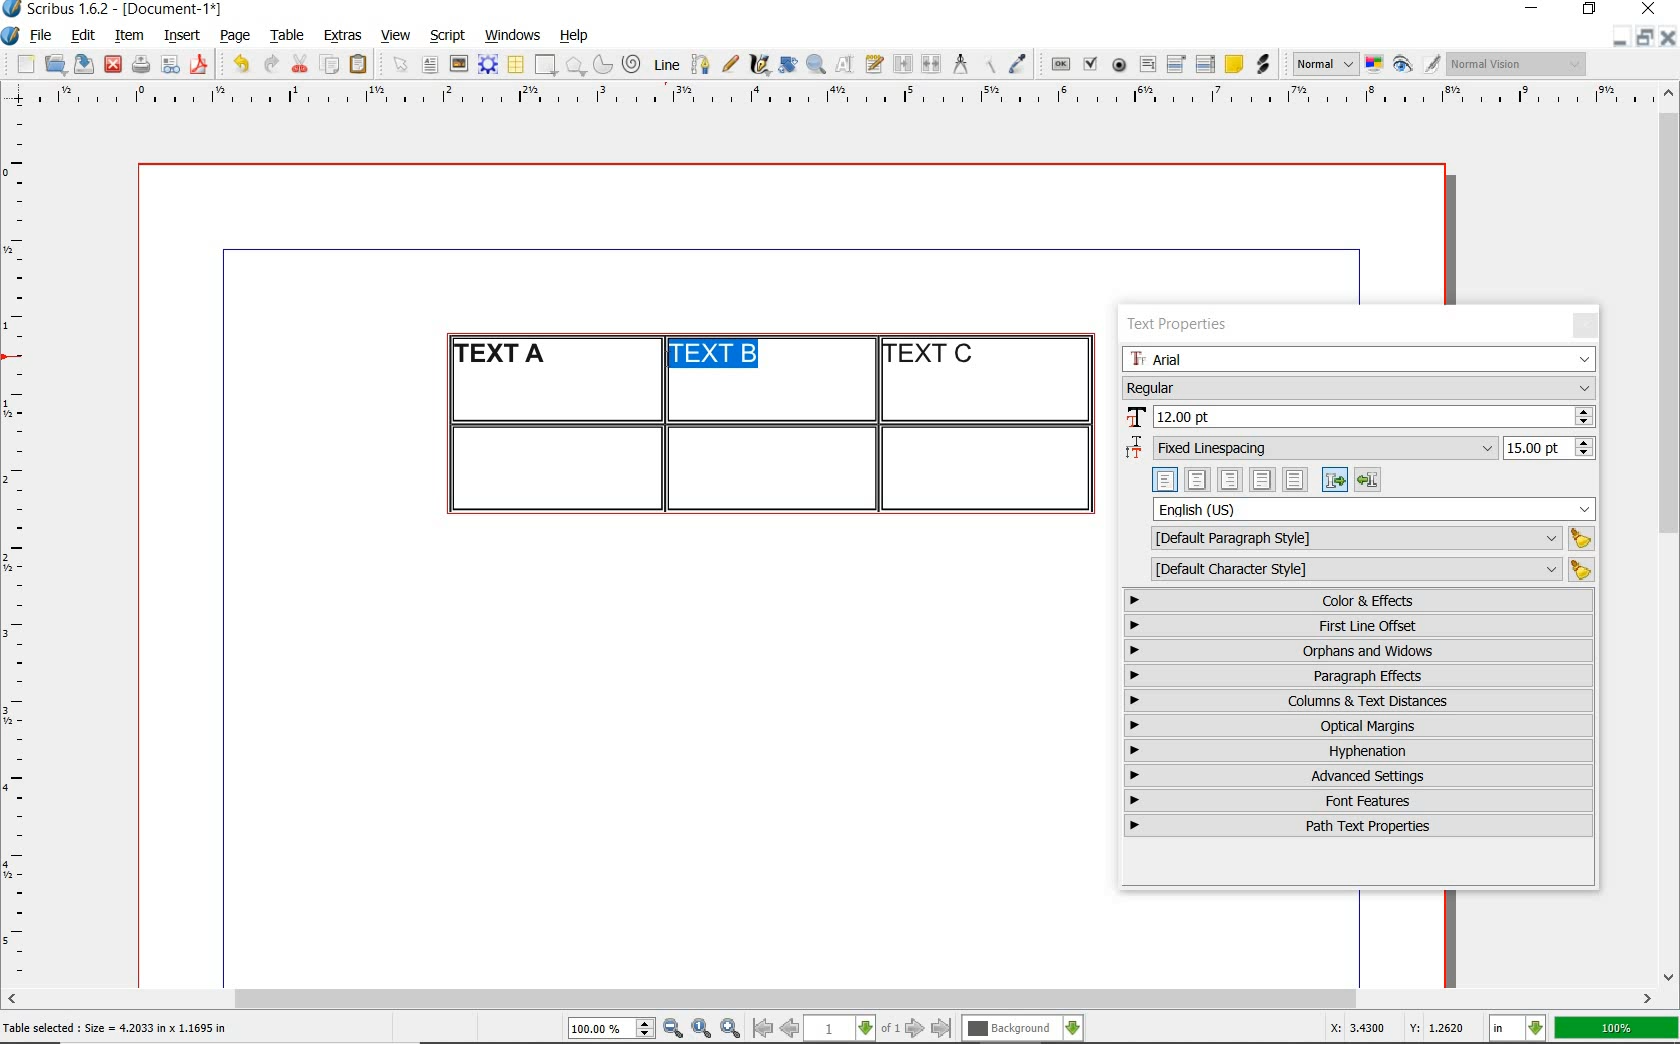 The height and width of the screenshot is (1044, 1680). What do you see at coordinates (761, 1028) in the screenshot?
I see `go to first page` at bounding box center [761, 1028].